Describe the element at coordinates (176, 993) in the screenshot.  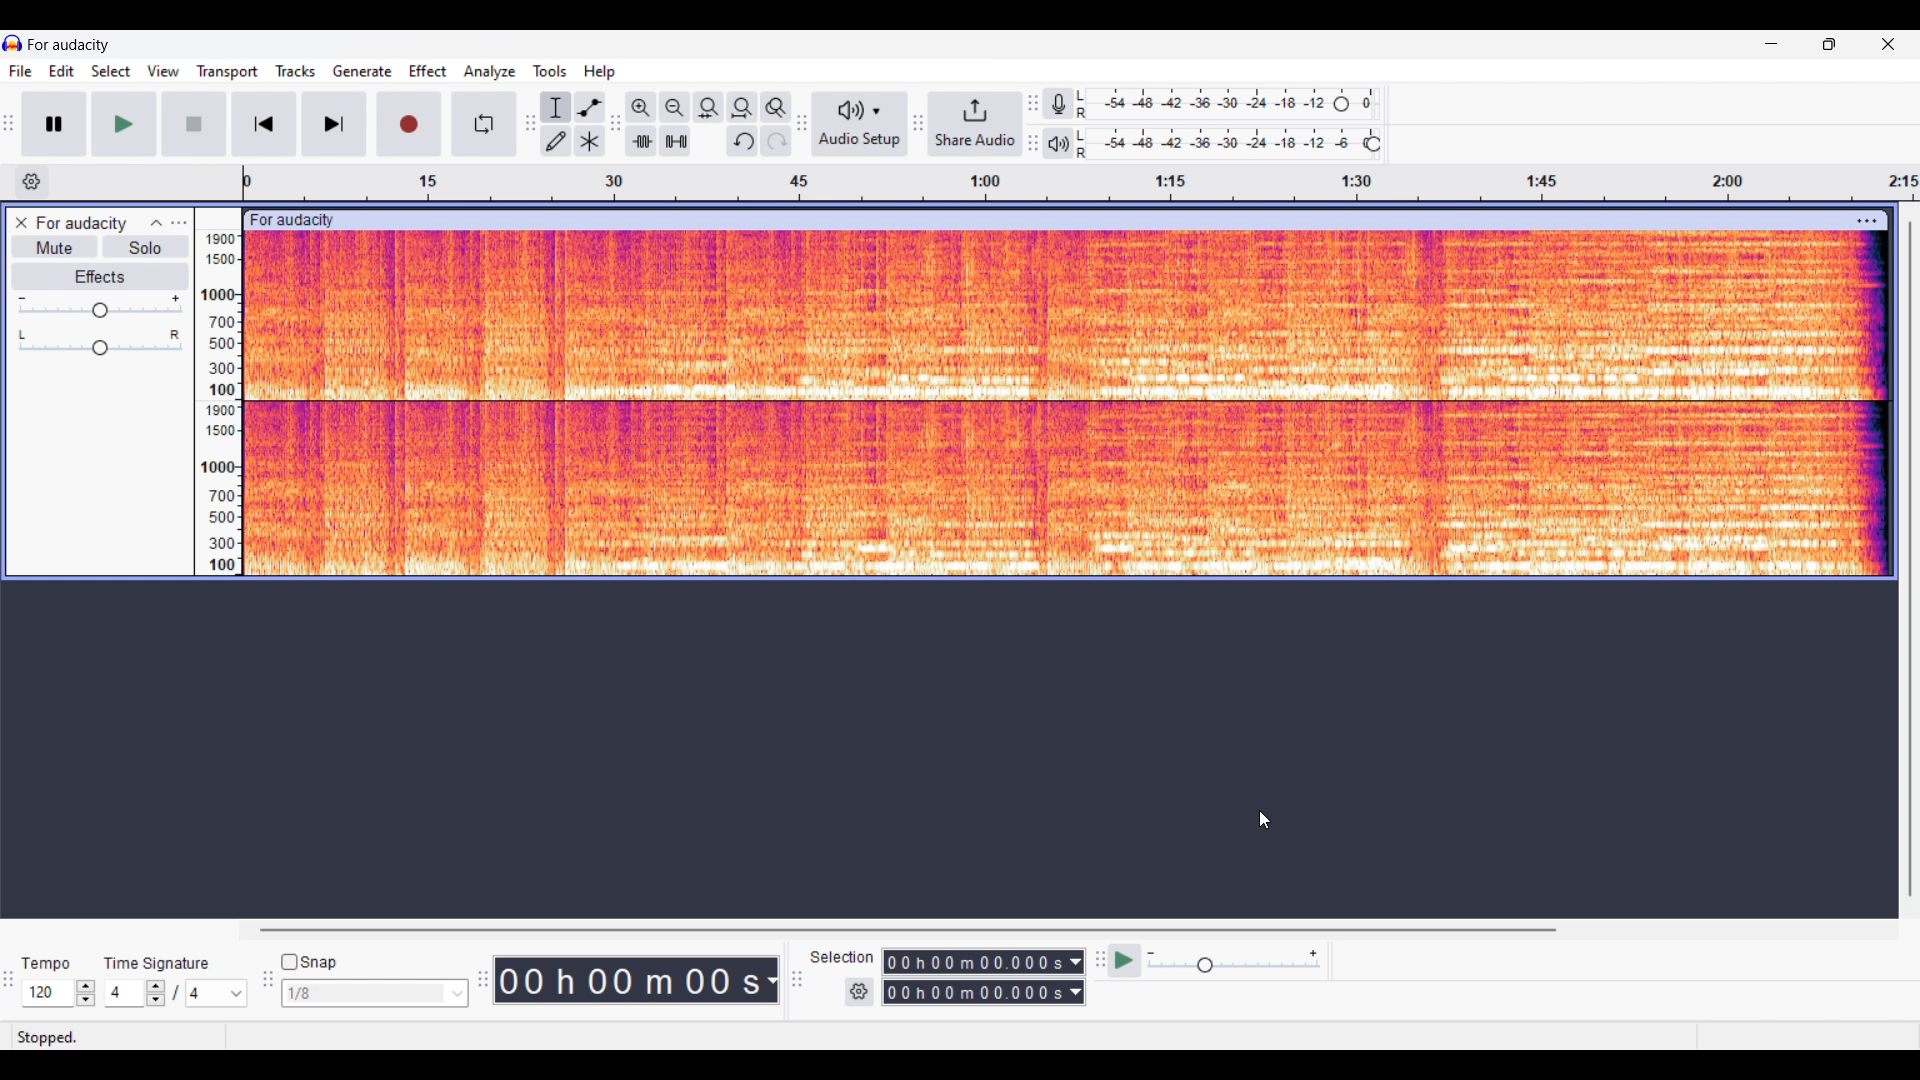
I see `Time signature settings` at that location.